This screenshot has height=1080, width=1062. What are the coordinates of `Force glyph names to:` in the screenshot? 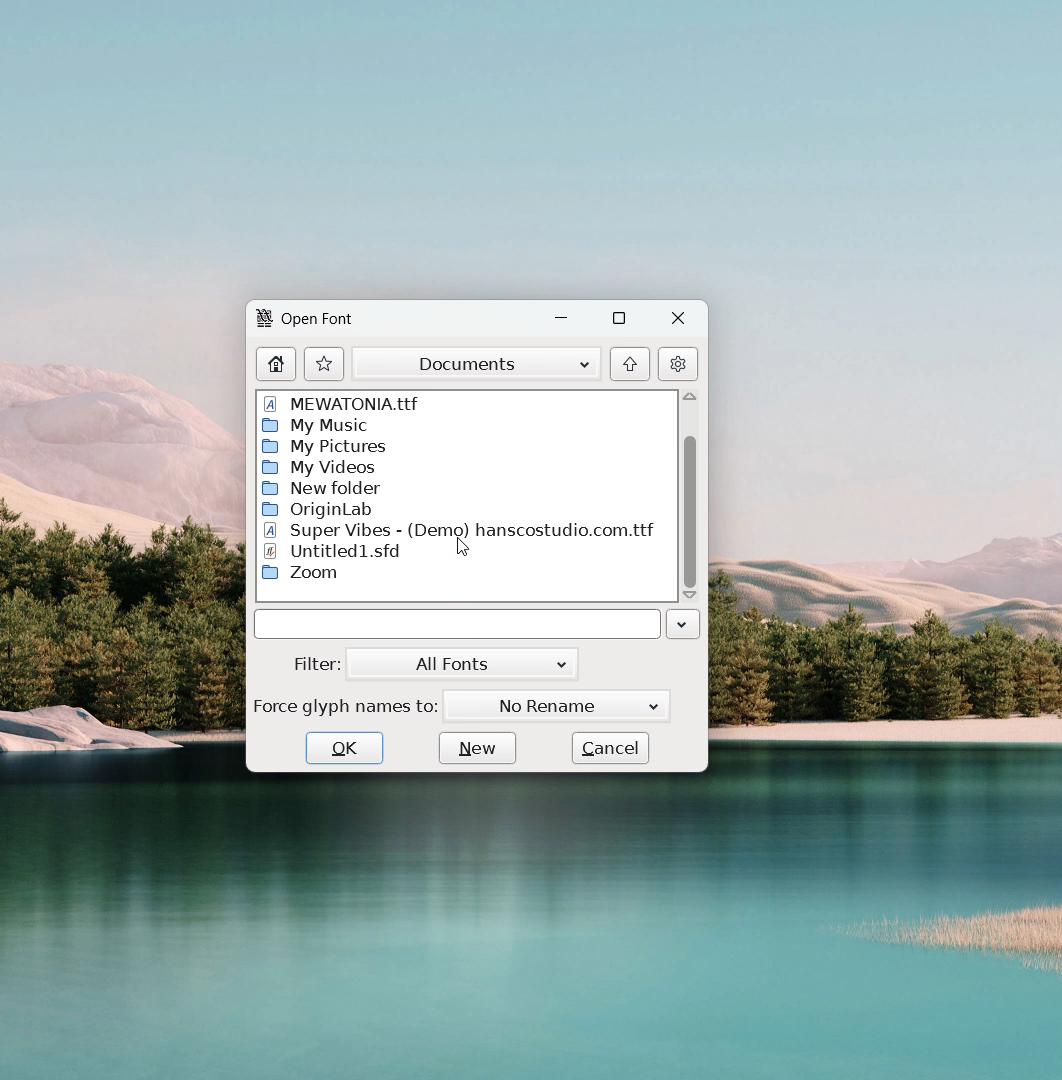 It's located at (345, 708).